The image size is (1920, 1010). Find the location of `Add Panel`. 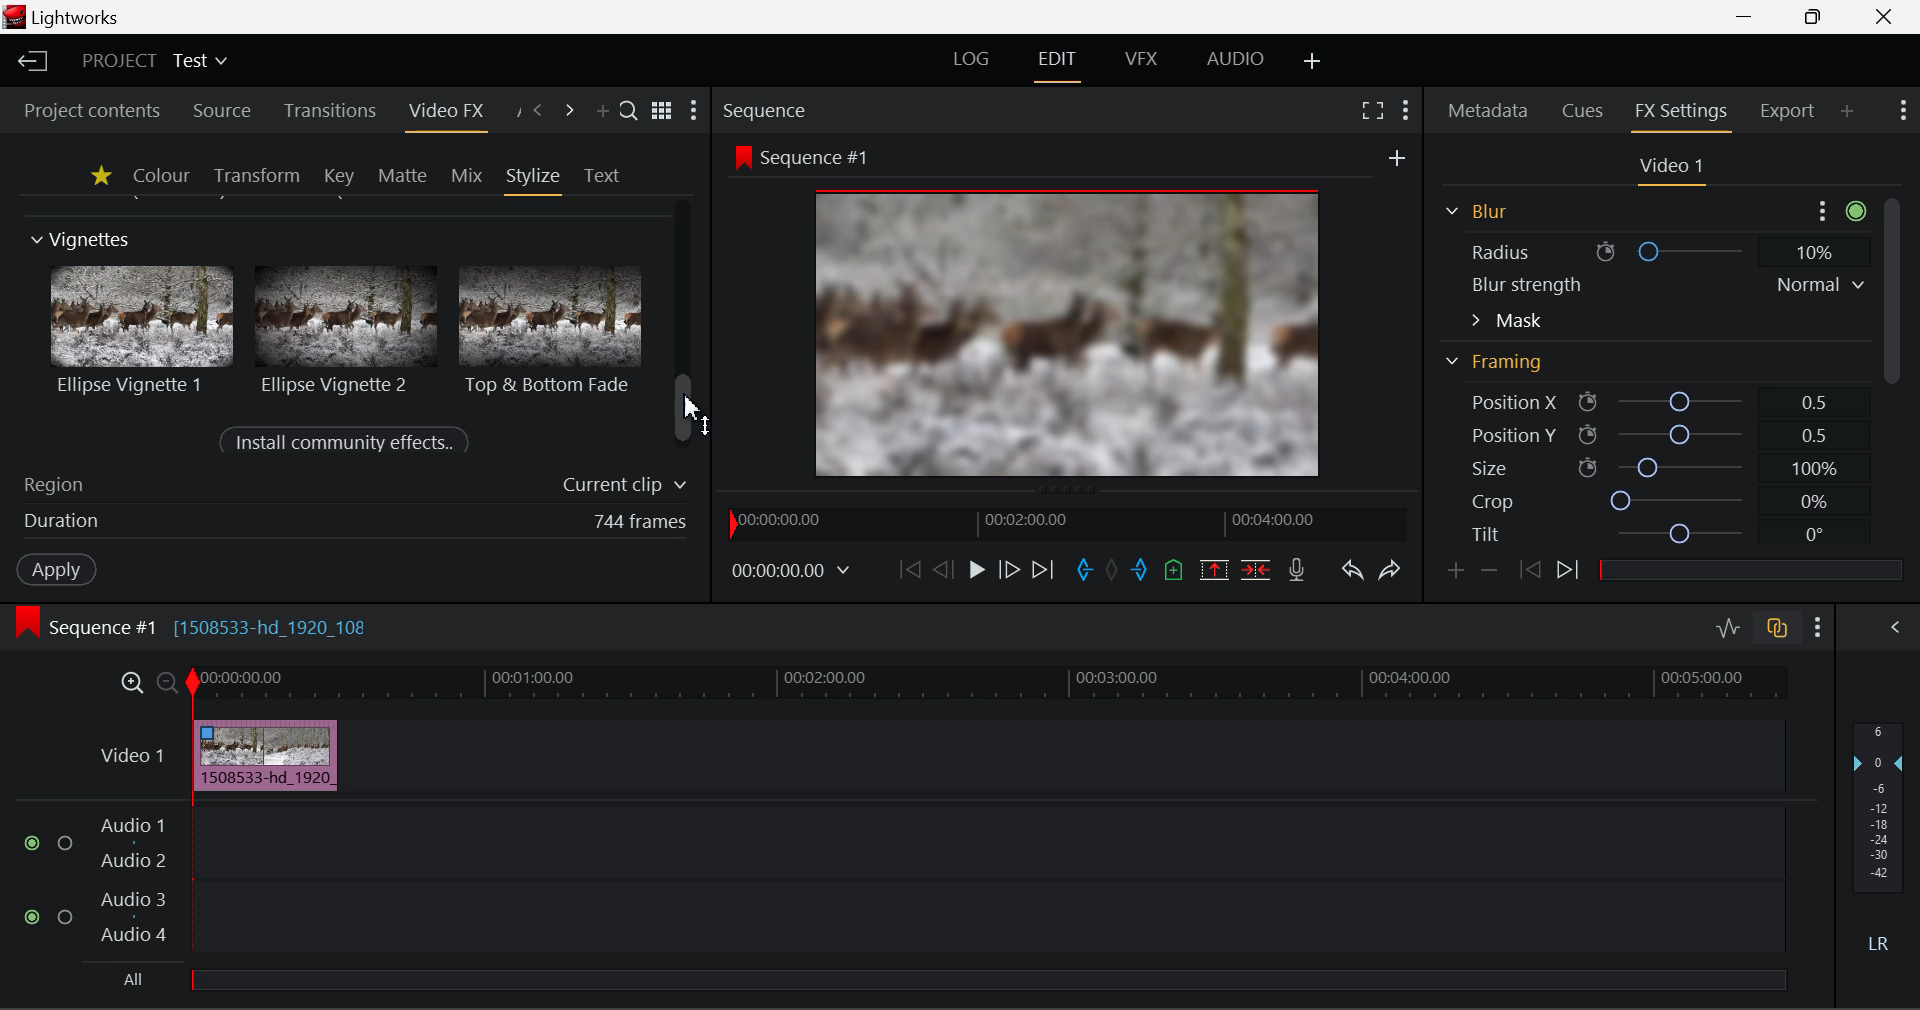

Add Panel is located at coordinates (1848, 113).